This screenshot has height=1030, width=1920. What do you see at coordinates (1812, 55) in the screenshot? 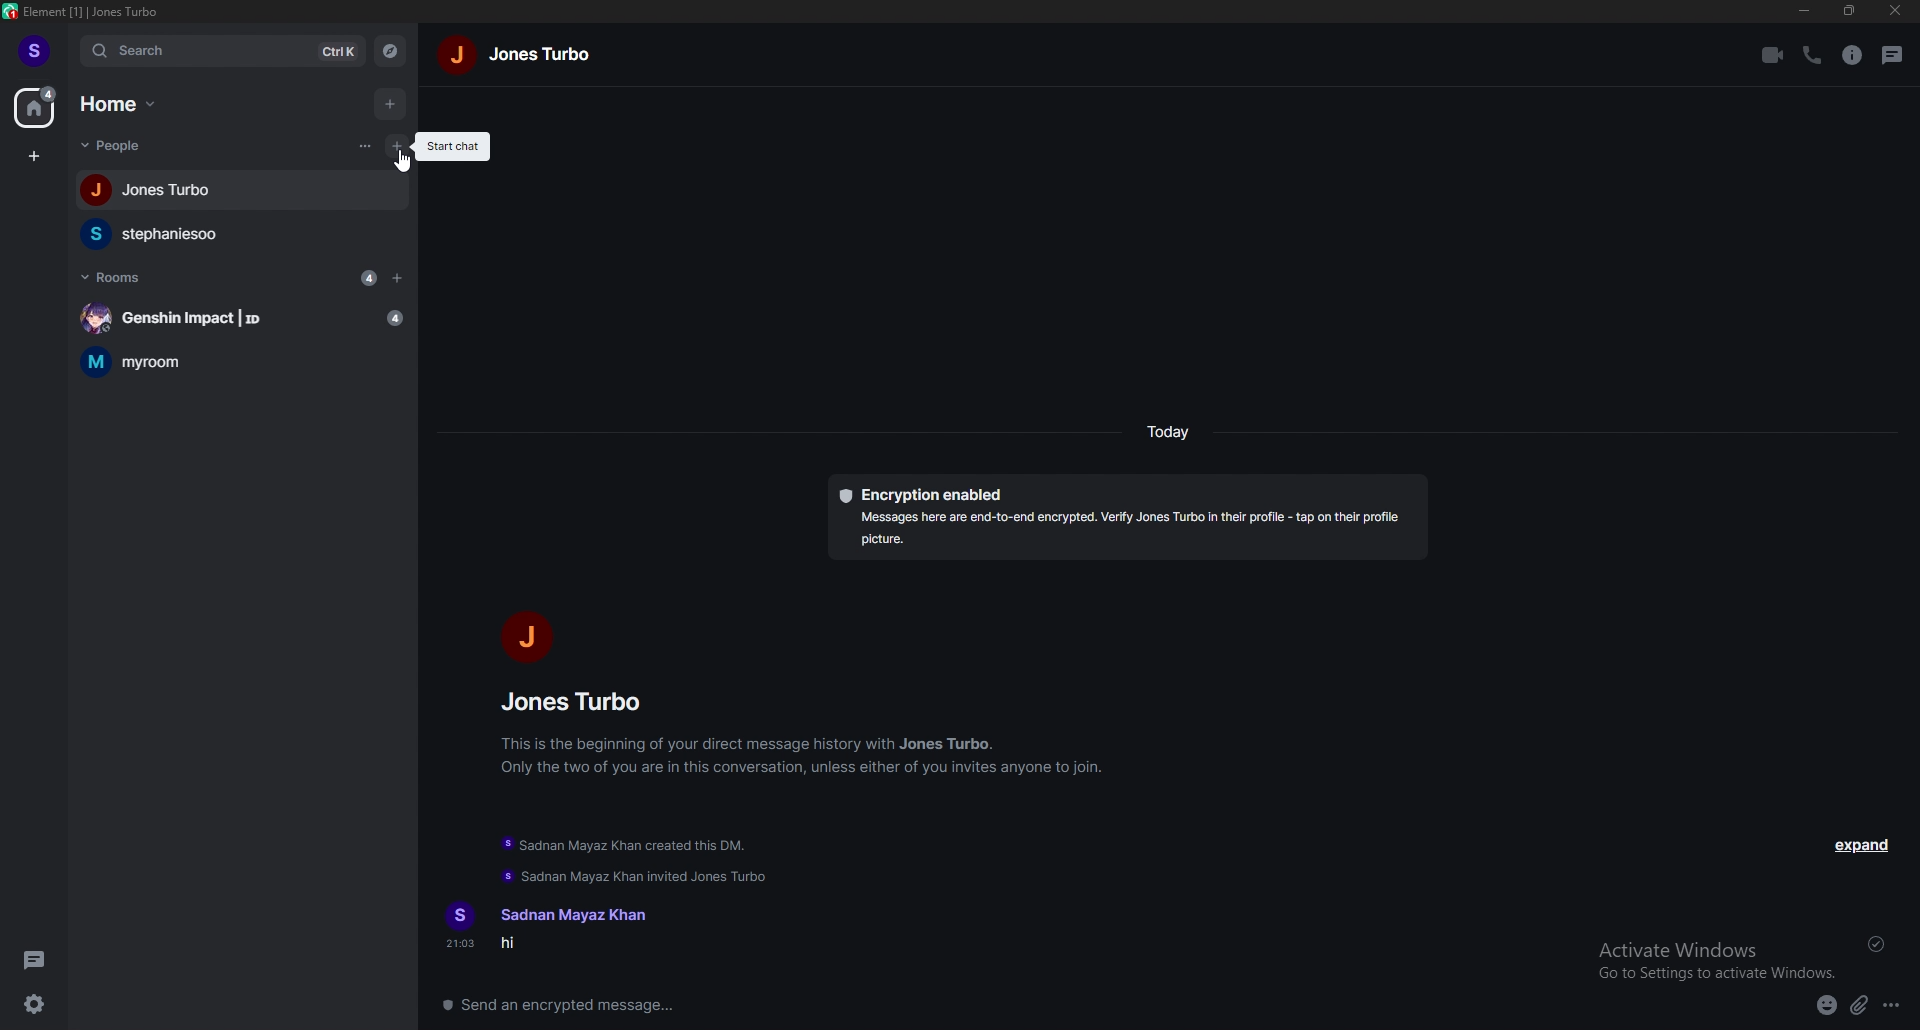
I see `call` at bounding box center [1812, 55].